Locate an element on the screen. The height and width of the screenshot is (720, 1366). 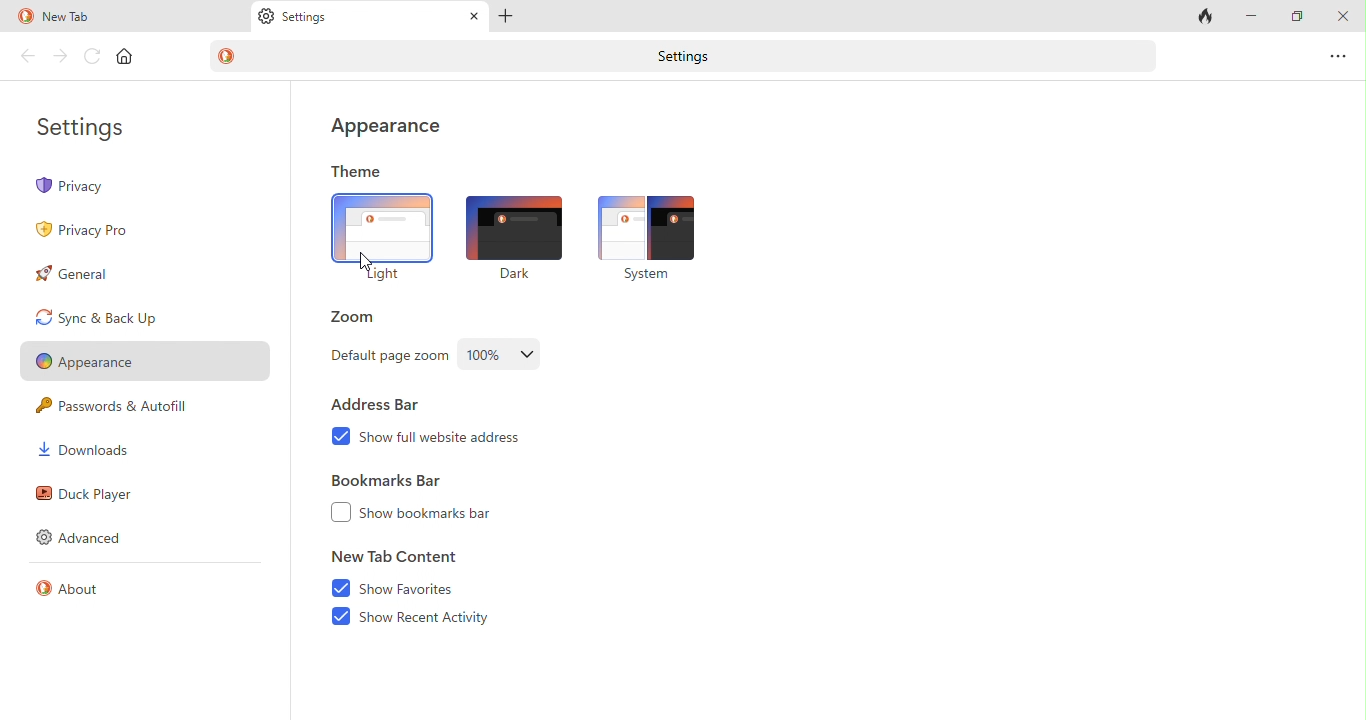
appearance is located at coordinates (385, 129).